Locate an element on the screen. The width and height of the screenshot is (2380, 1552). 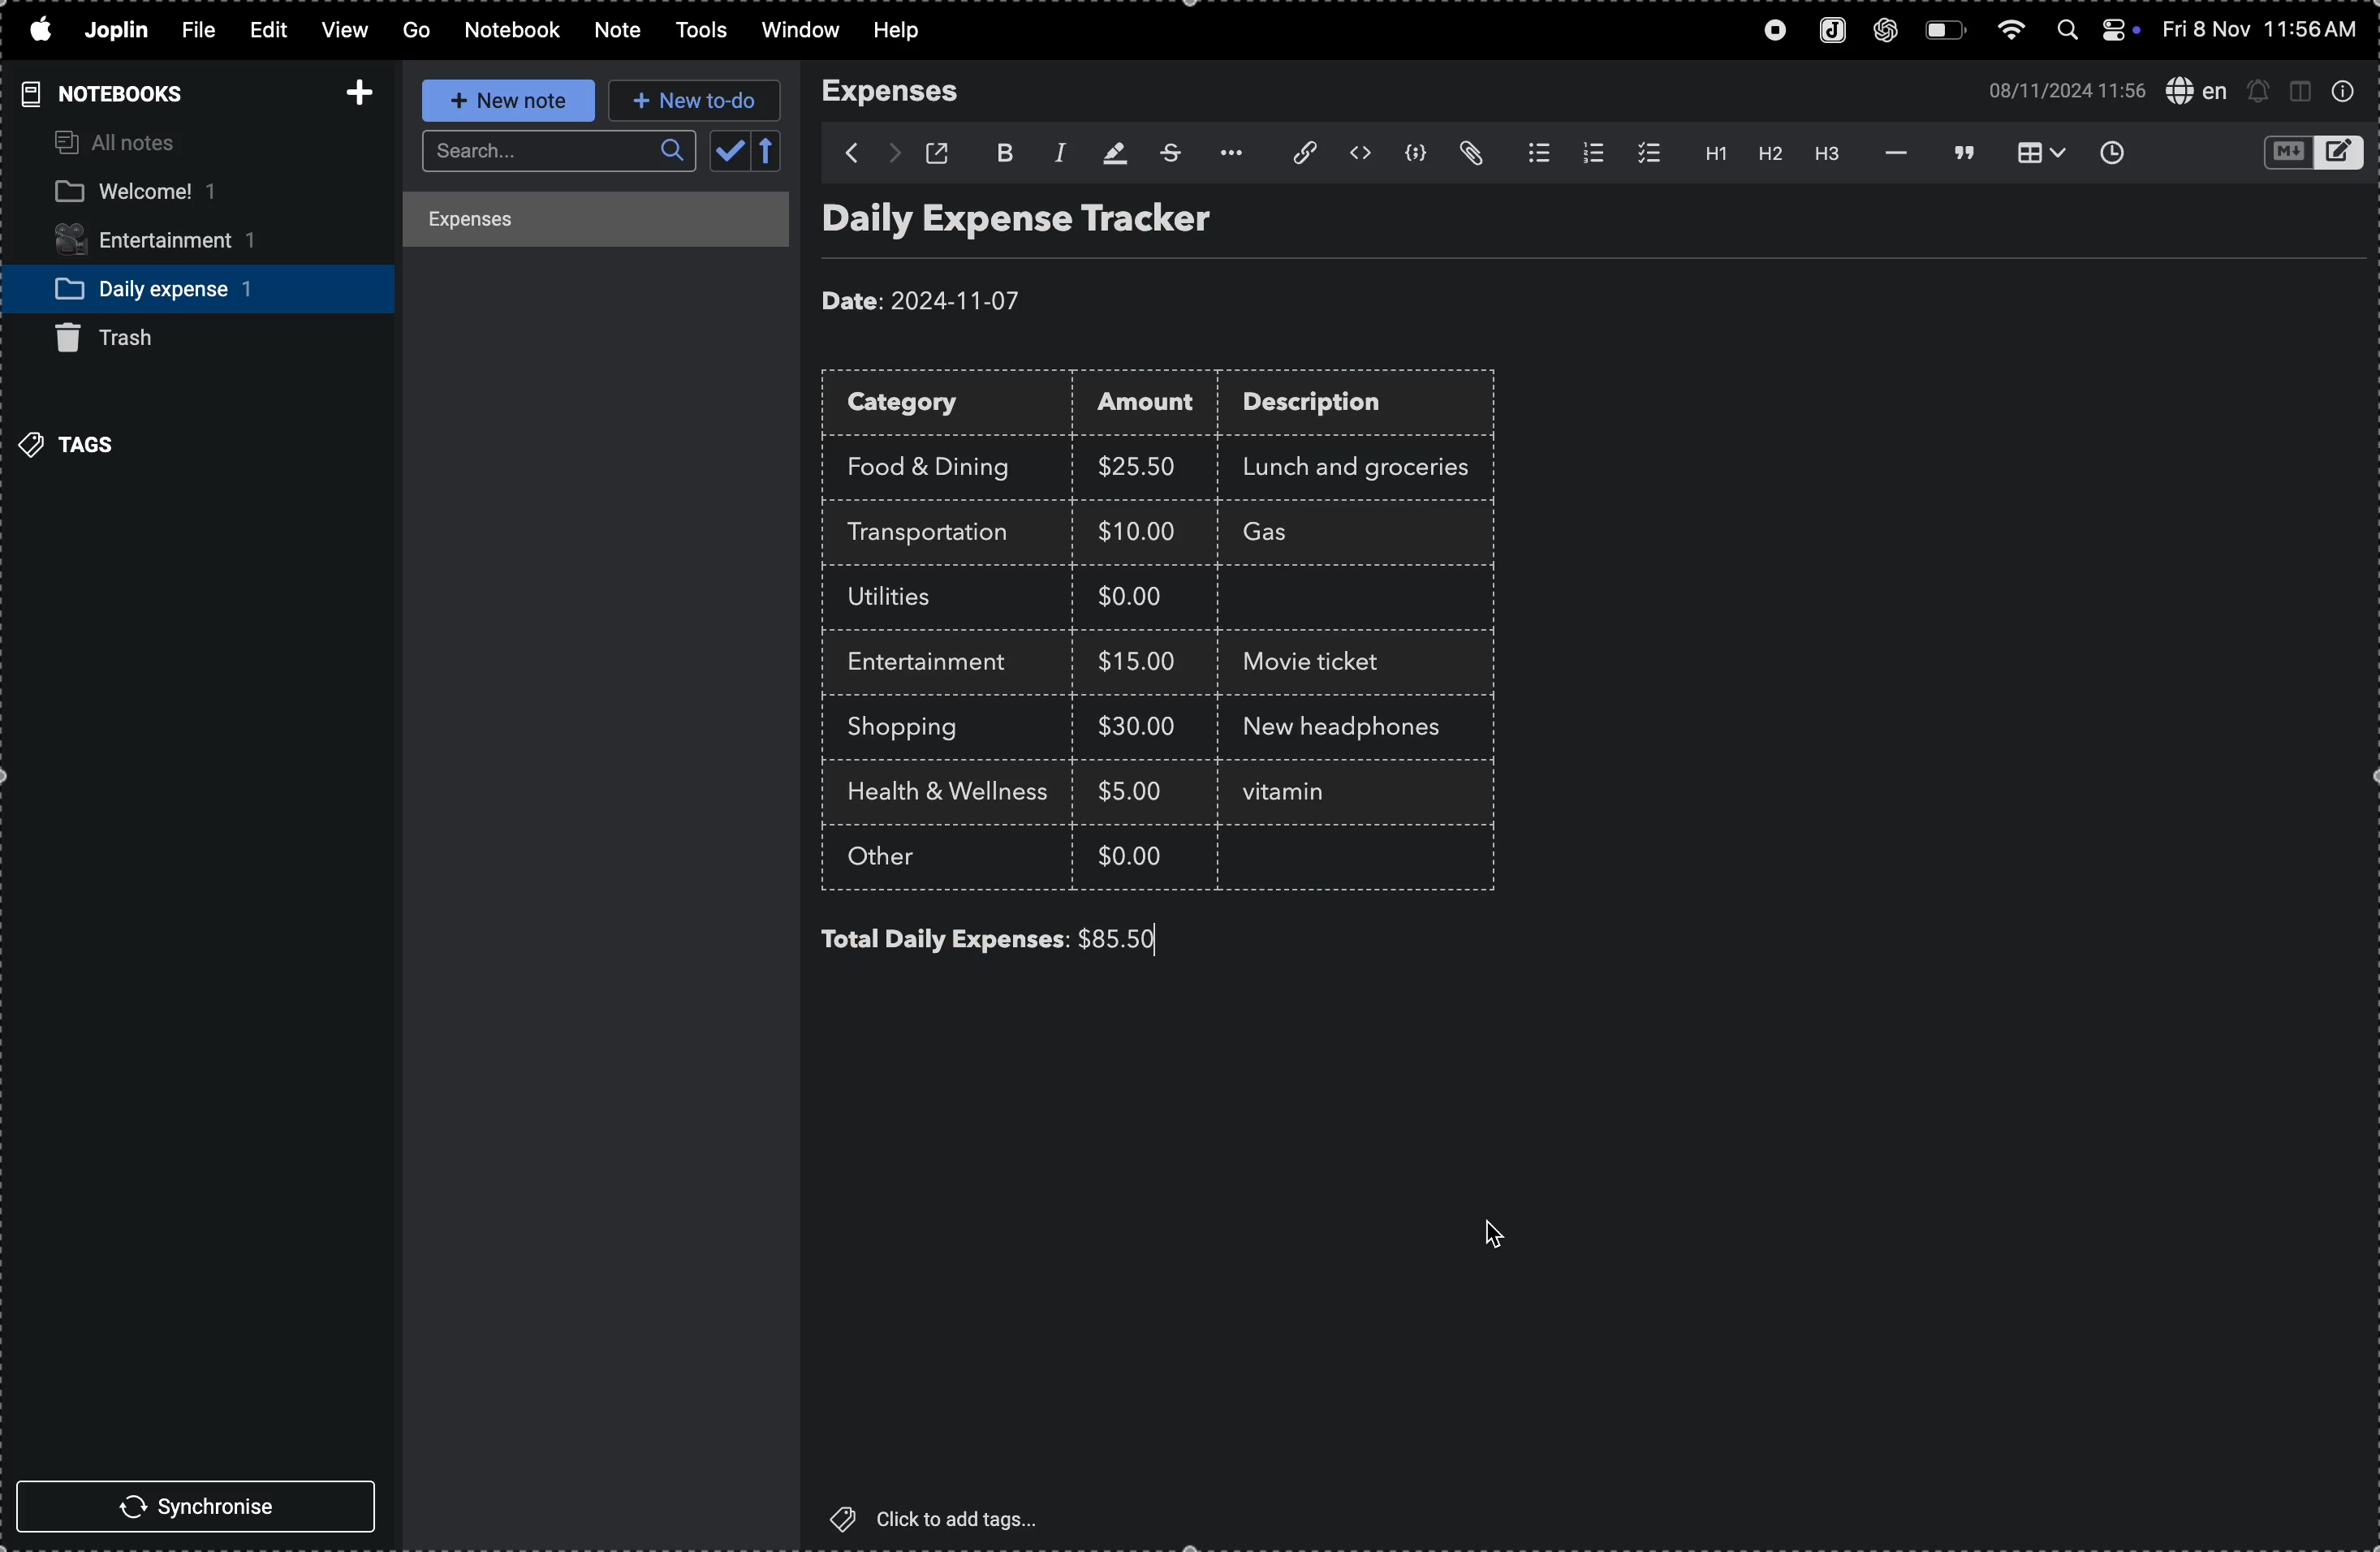
description is located at coordinates (1333, 406).